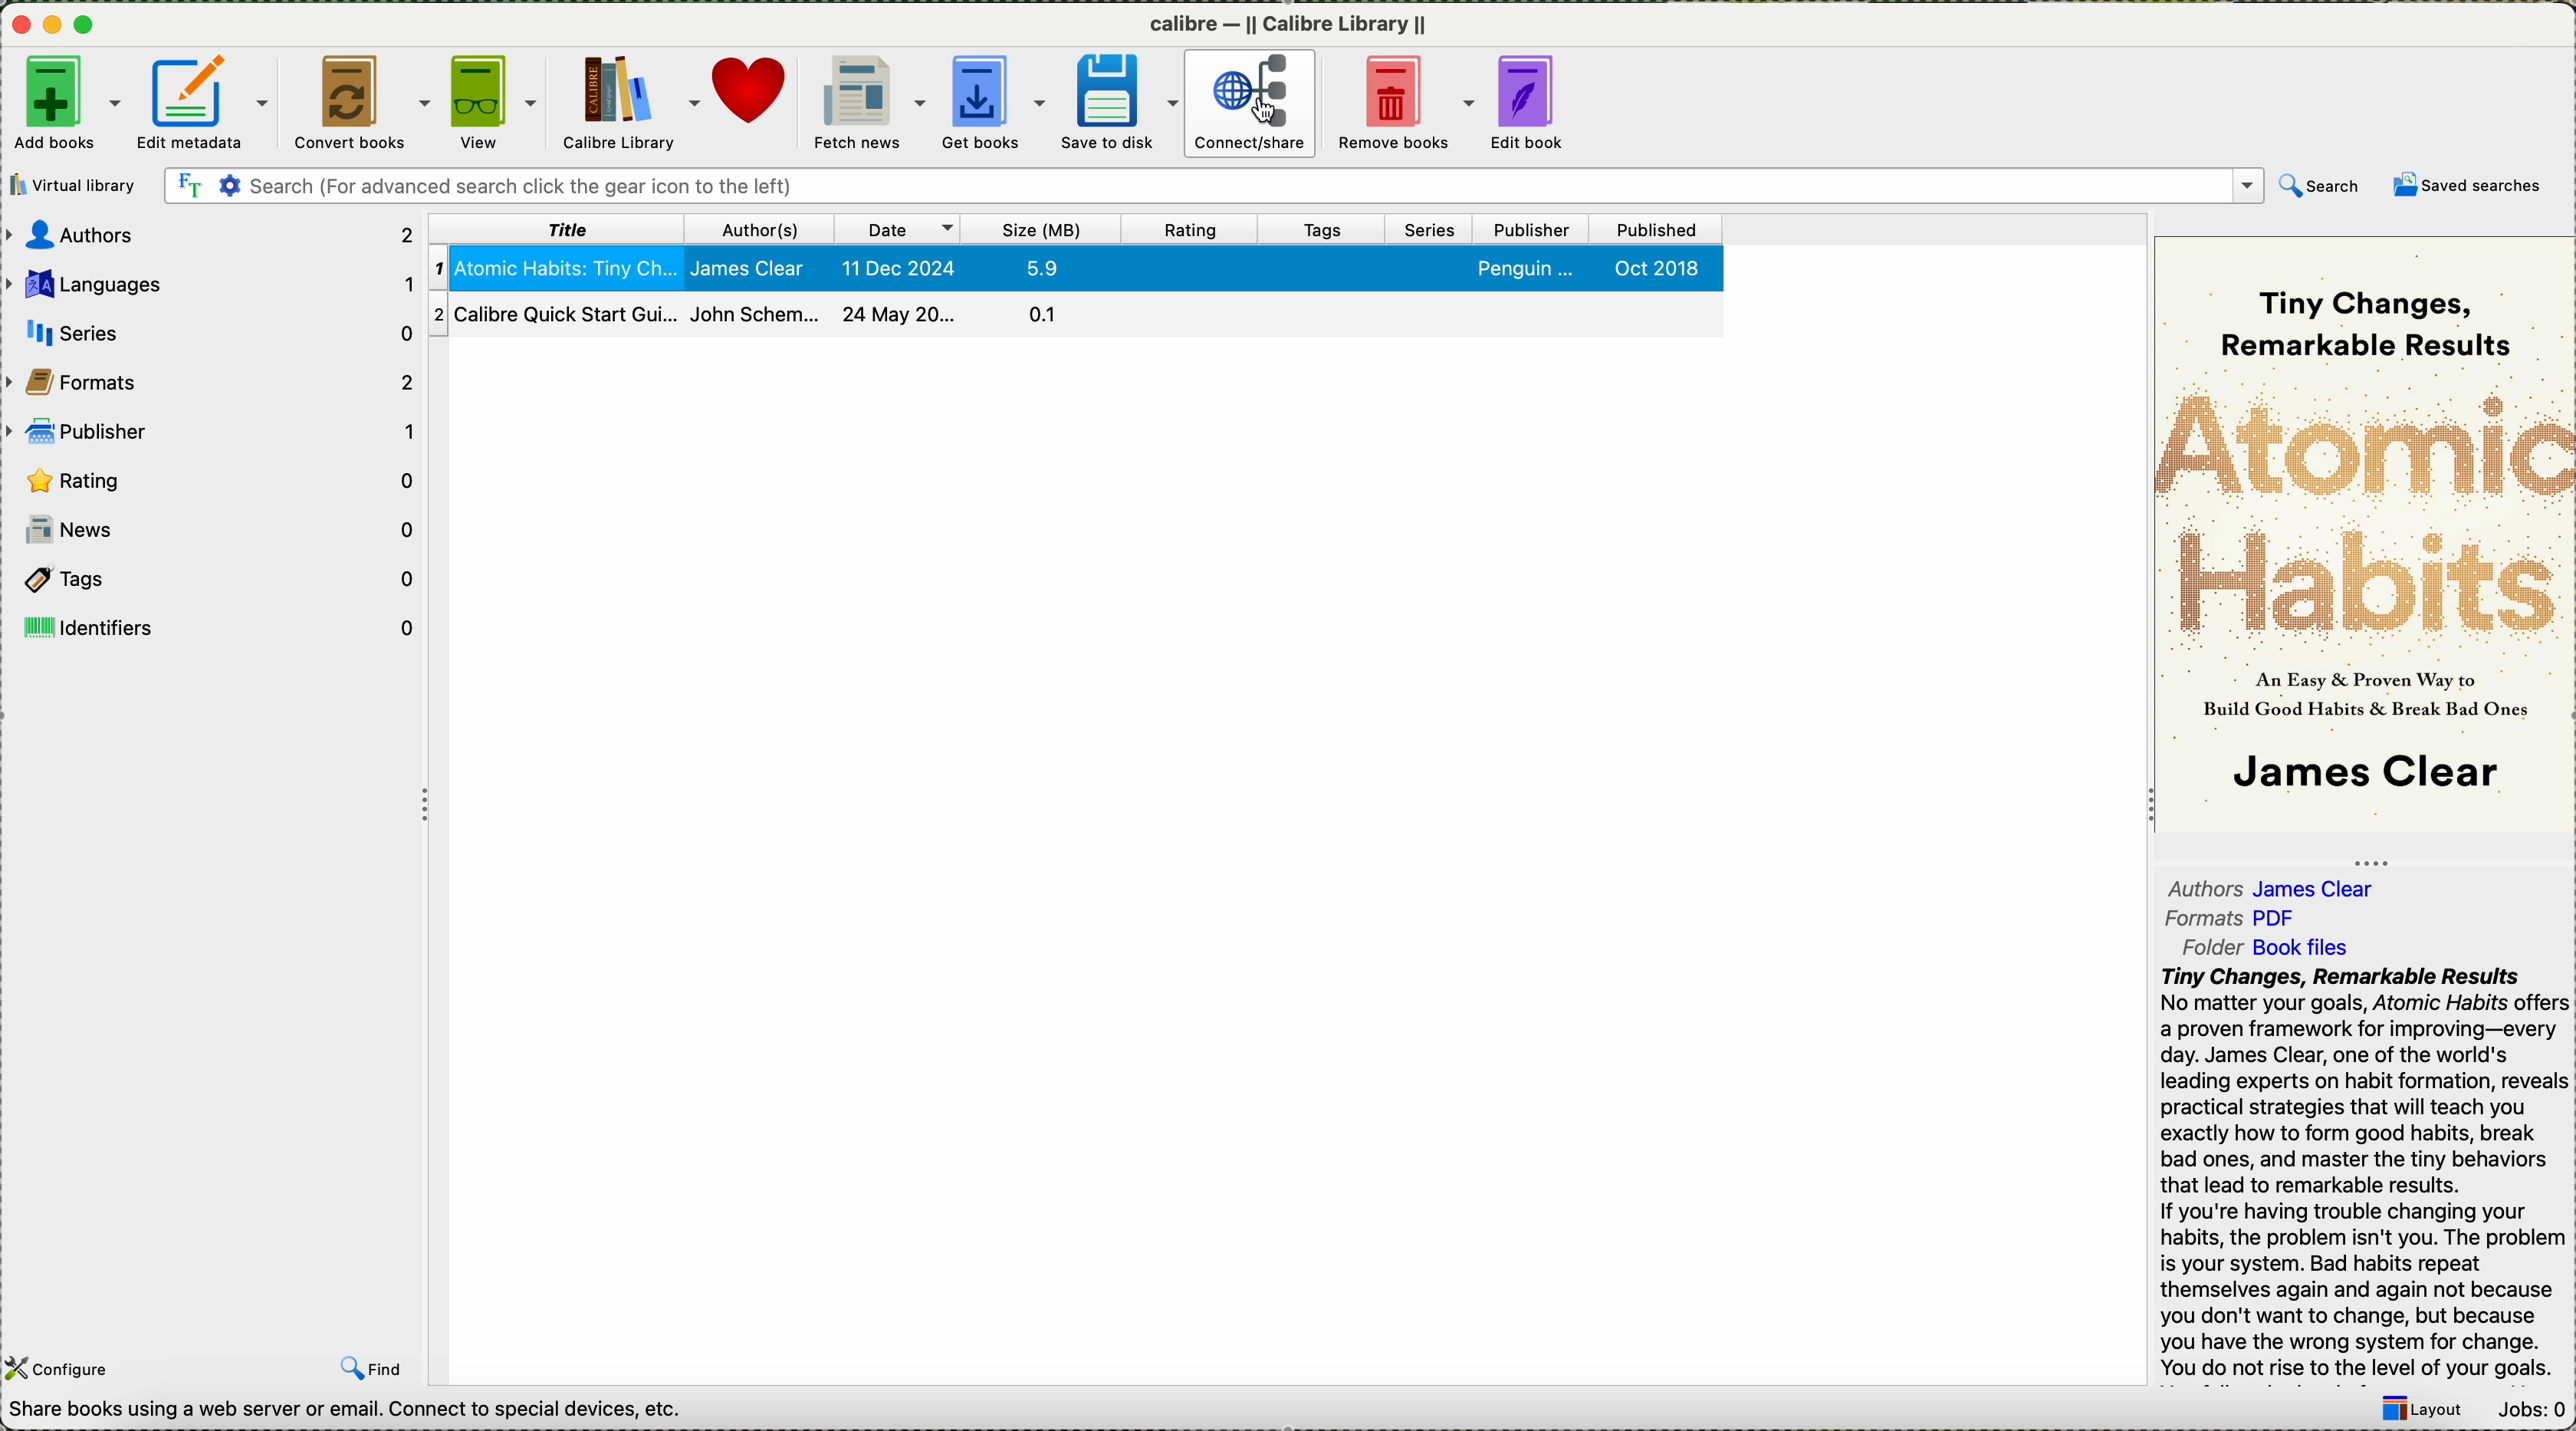  What do you see at coordinates (2365, 1172) in the screenshot?
I see `summary` at bounding box center [2365, 1172].